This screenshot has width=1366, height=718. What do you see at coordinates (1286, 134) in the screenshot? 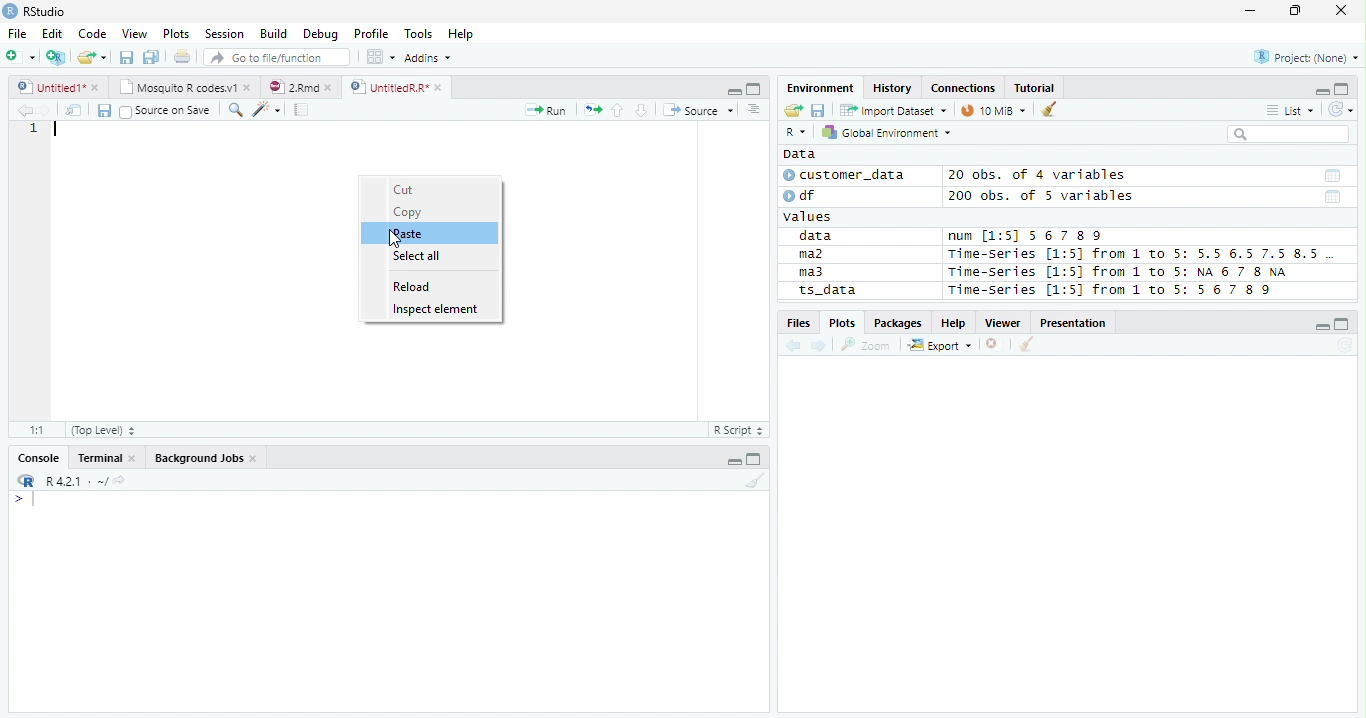
I see `Search` at bounding box center [1286, 134].